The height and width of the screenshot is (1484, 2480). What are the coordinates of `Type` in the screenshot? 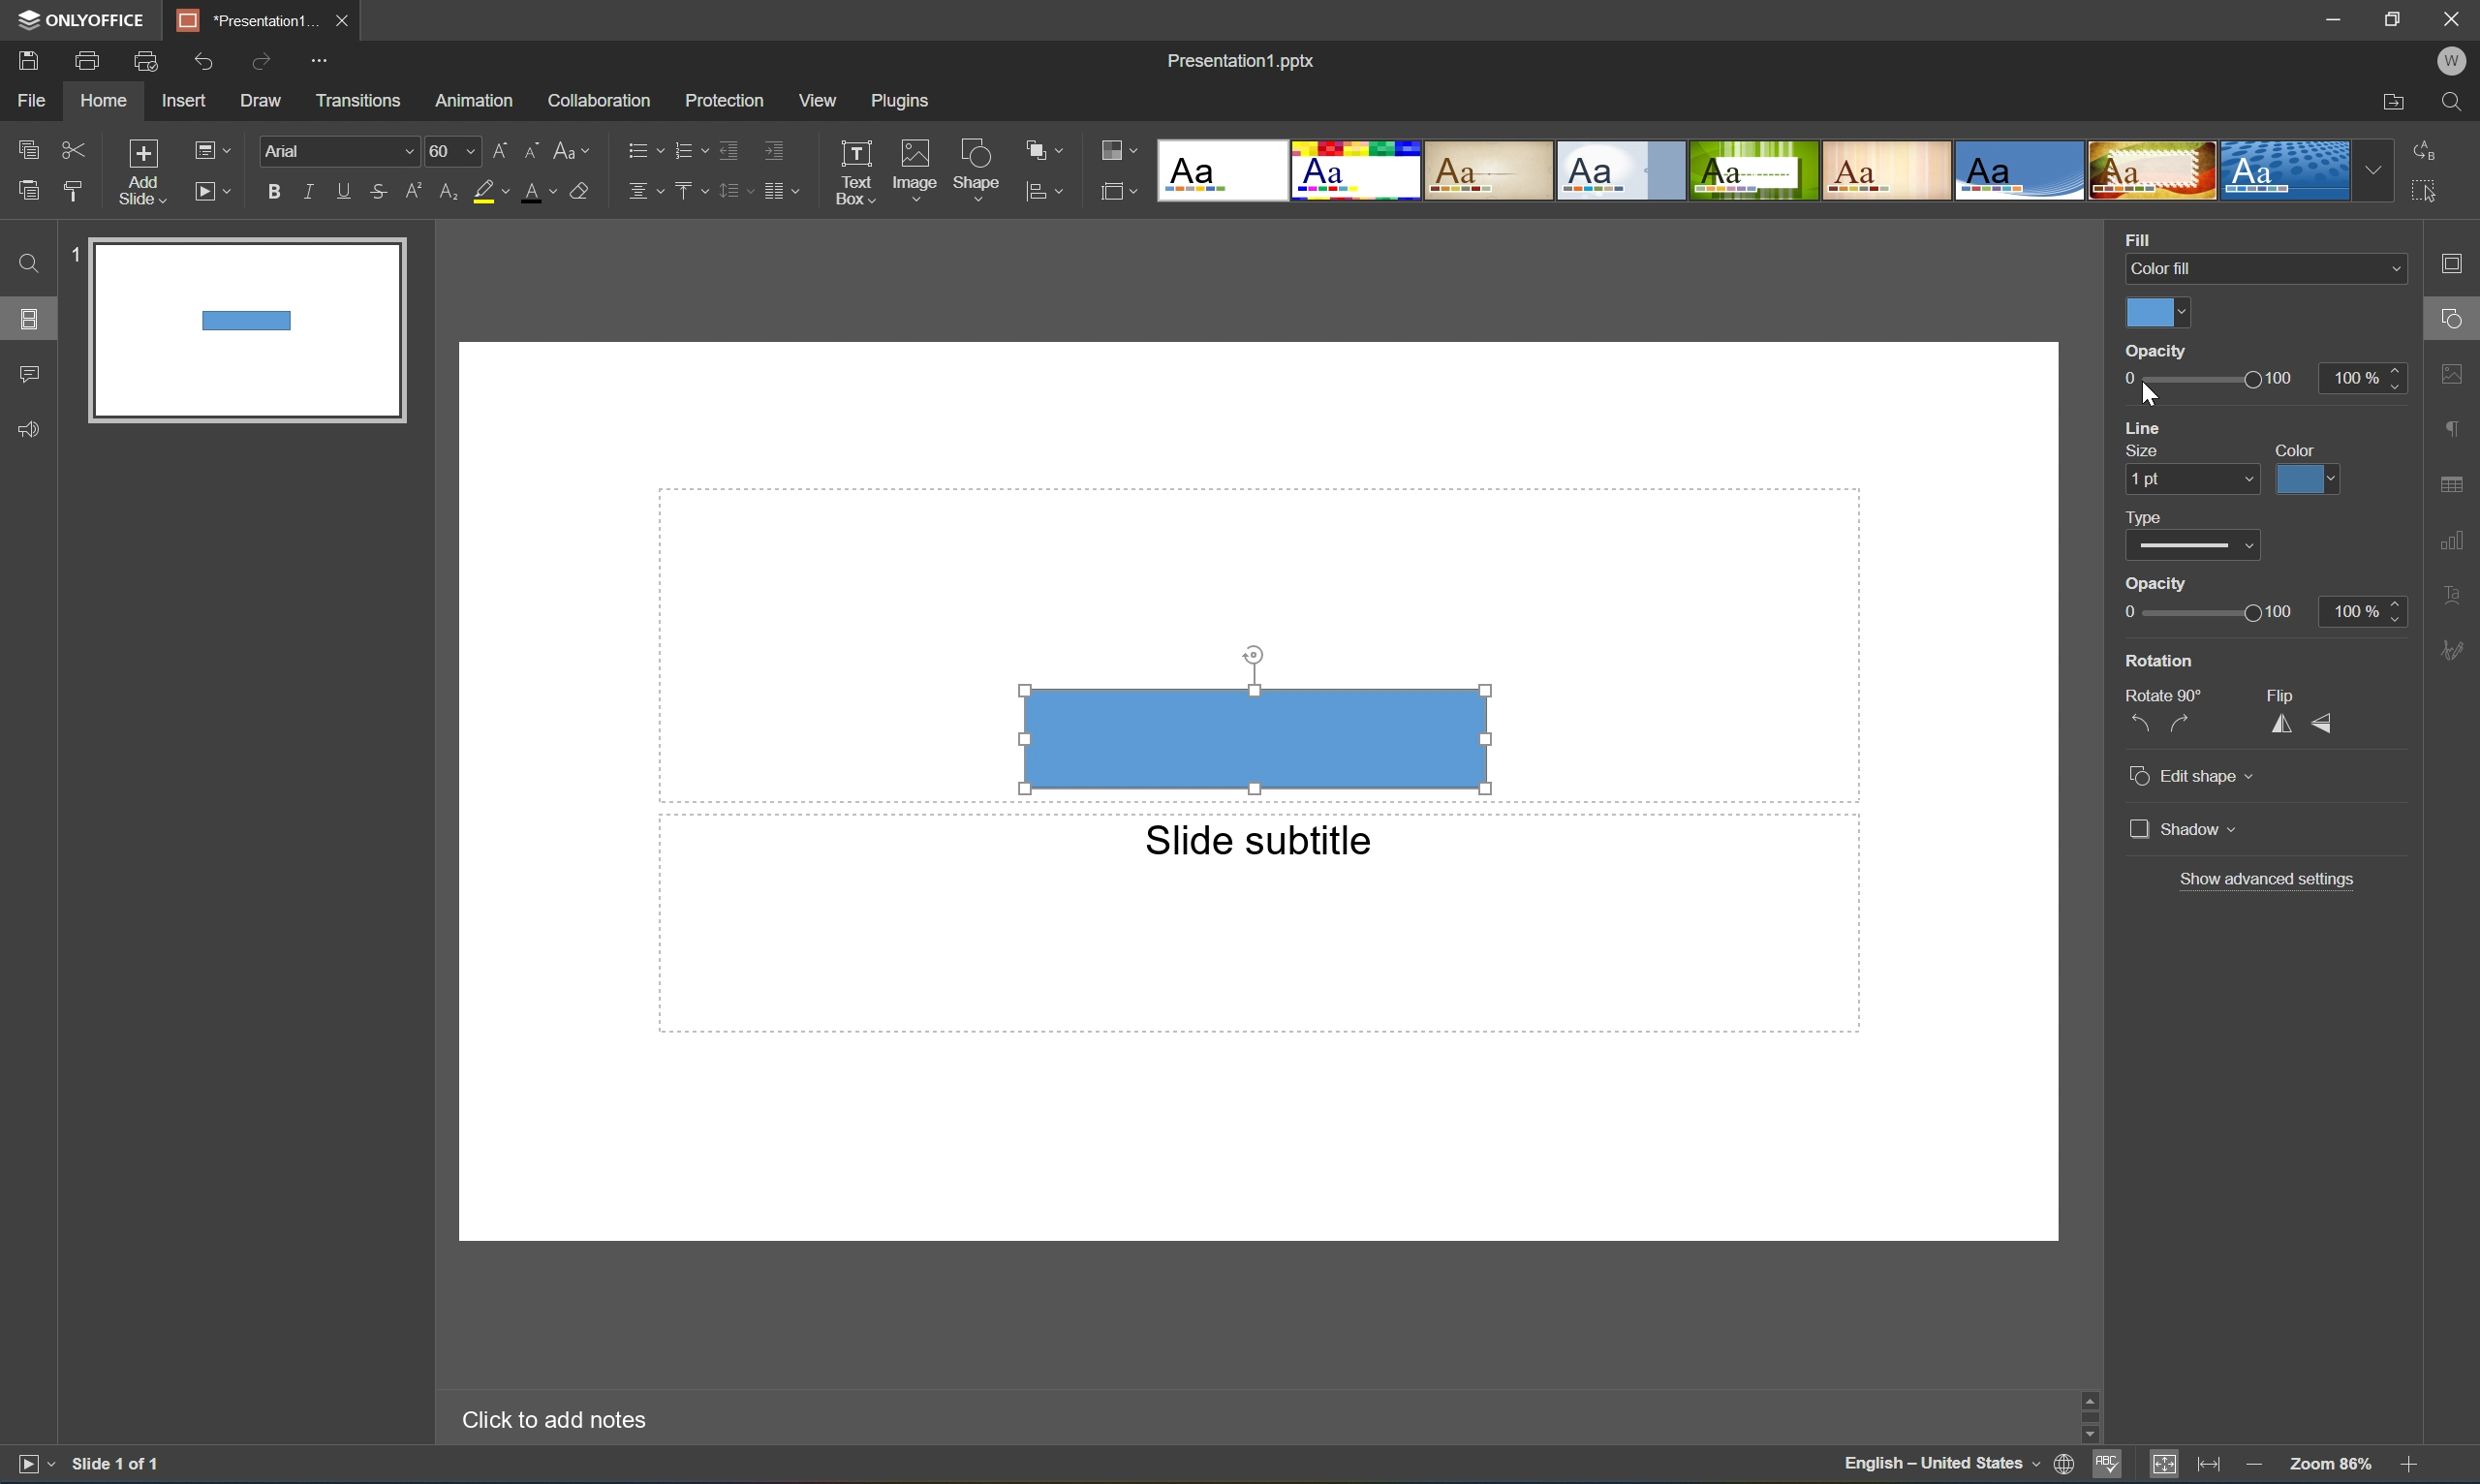 It's located at (2144, 517).